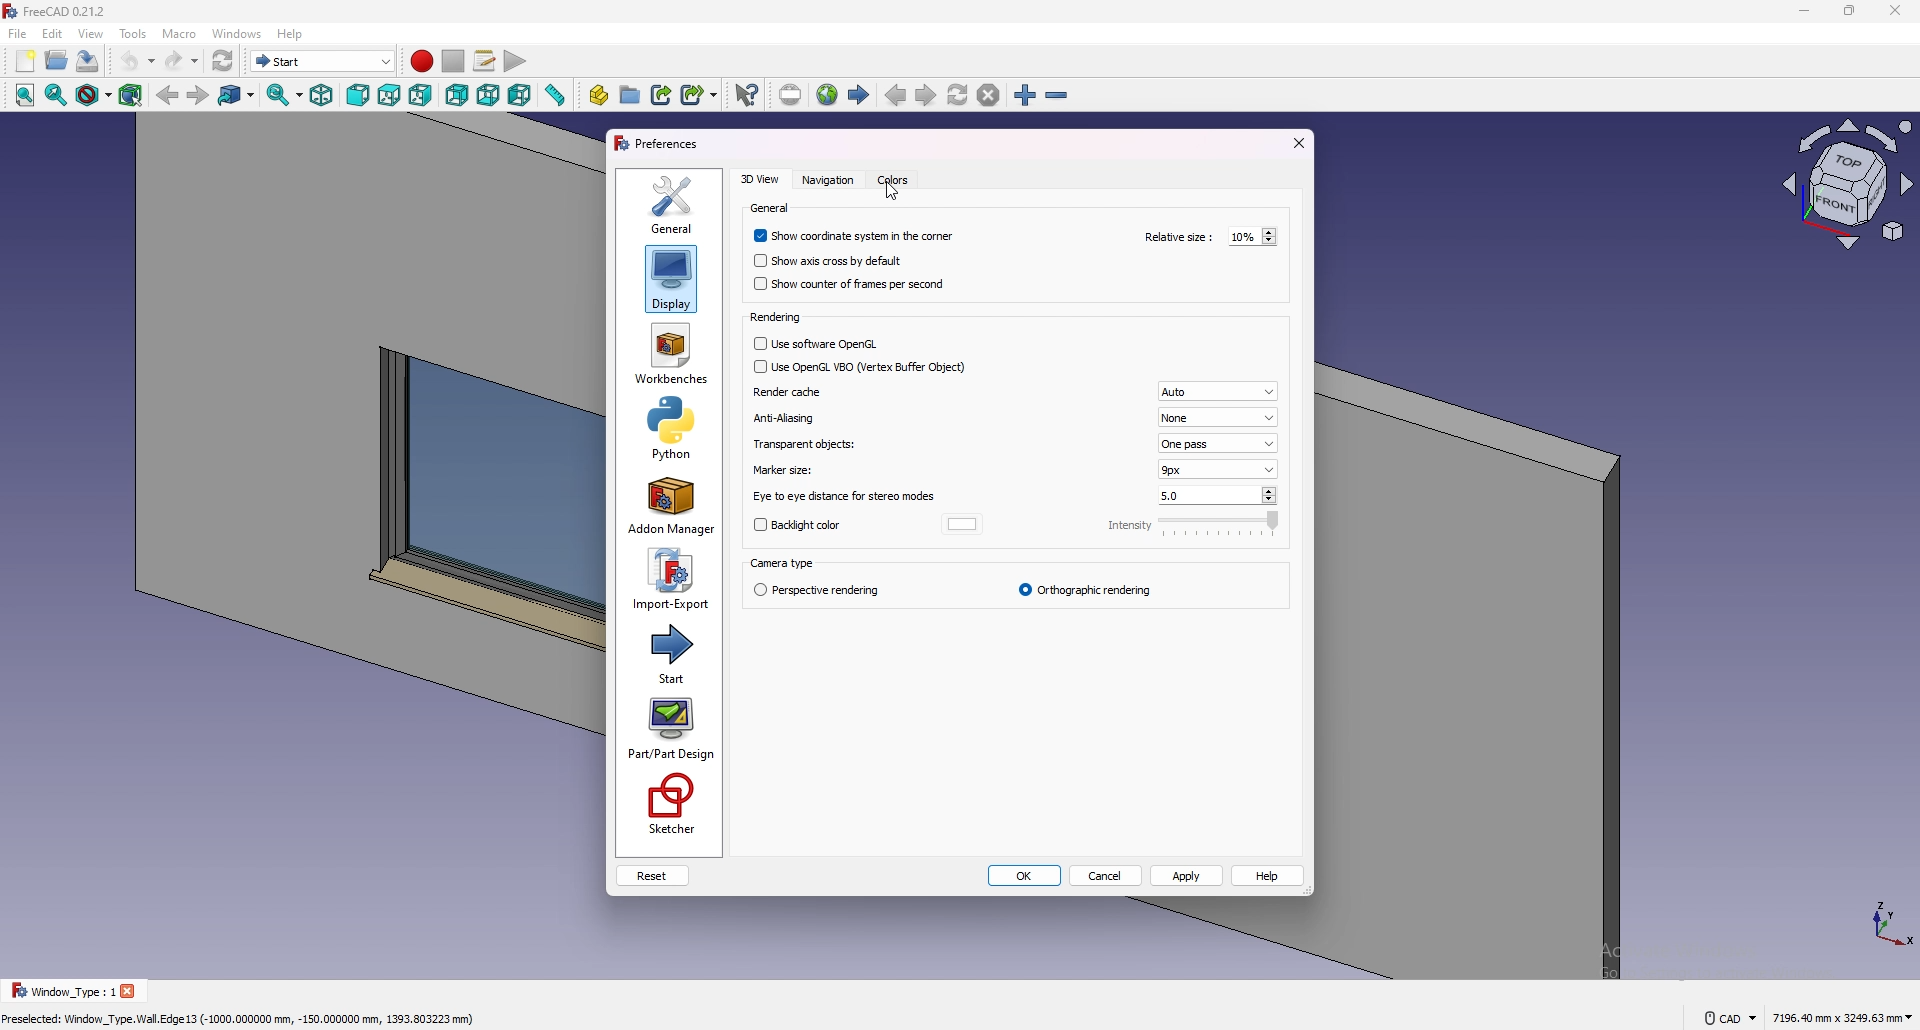  Describe the element at coordinates (1188, 875) in the screenshot. I see `apply` at that location.